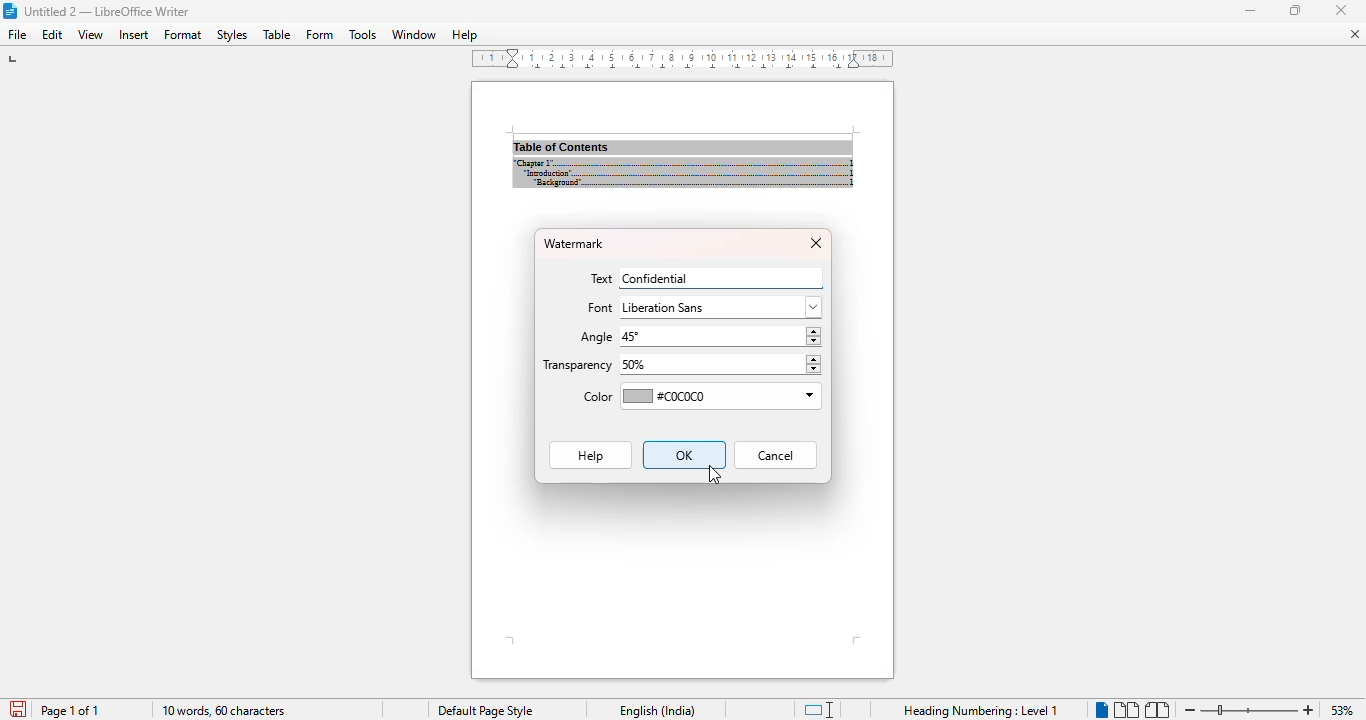 The image size is (1366, 720). Describe the element at coordinates (680, 59) in the screenshot. I see `ruler` at that location.